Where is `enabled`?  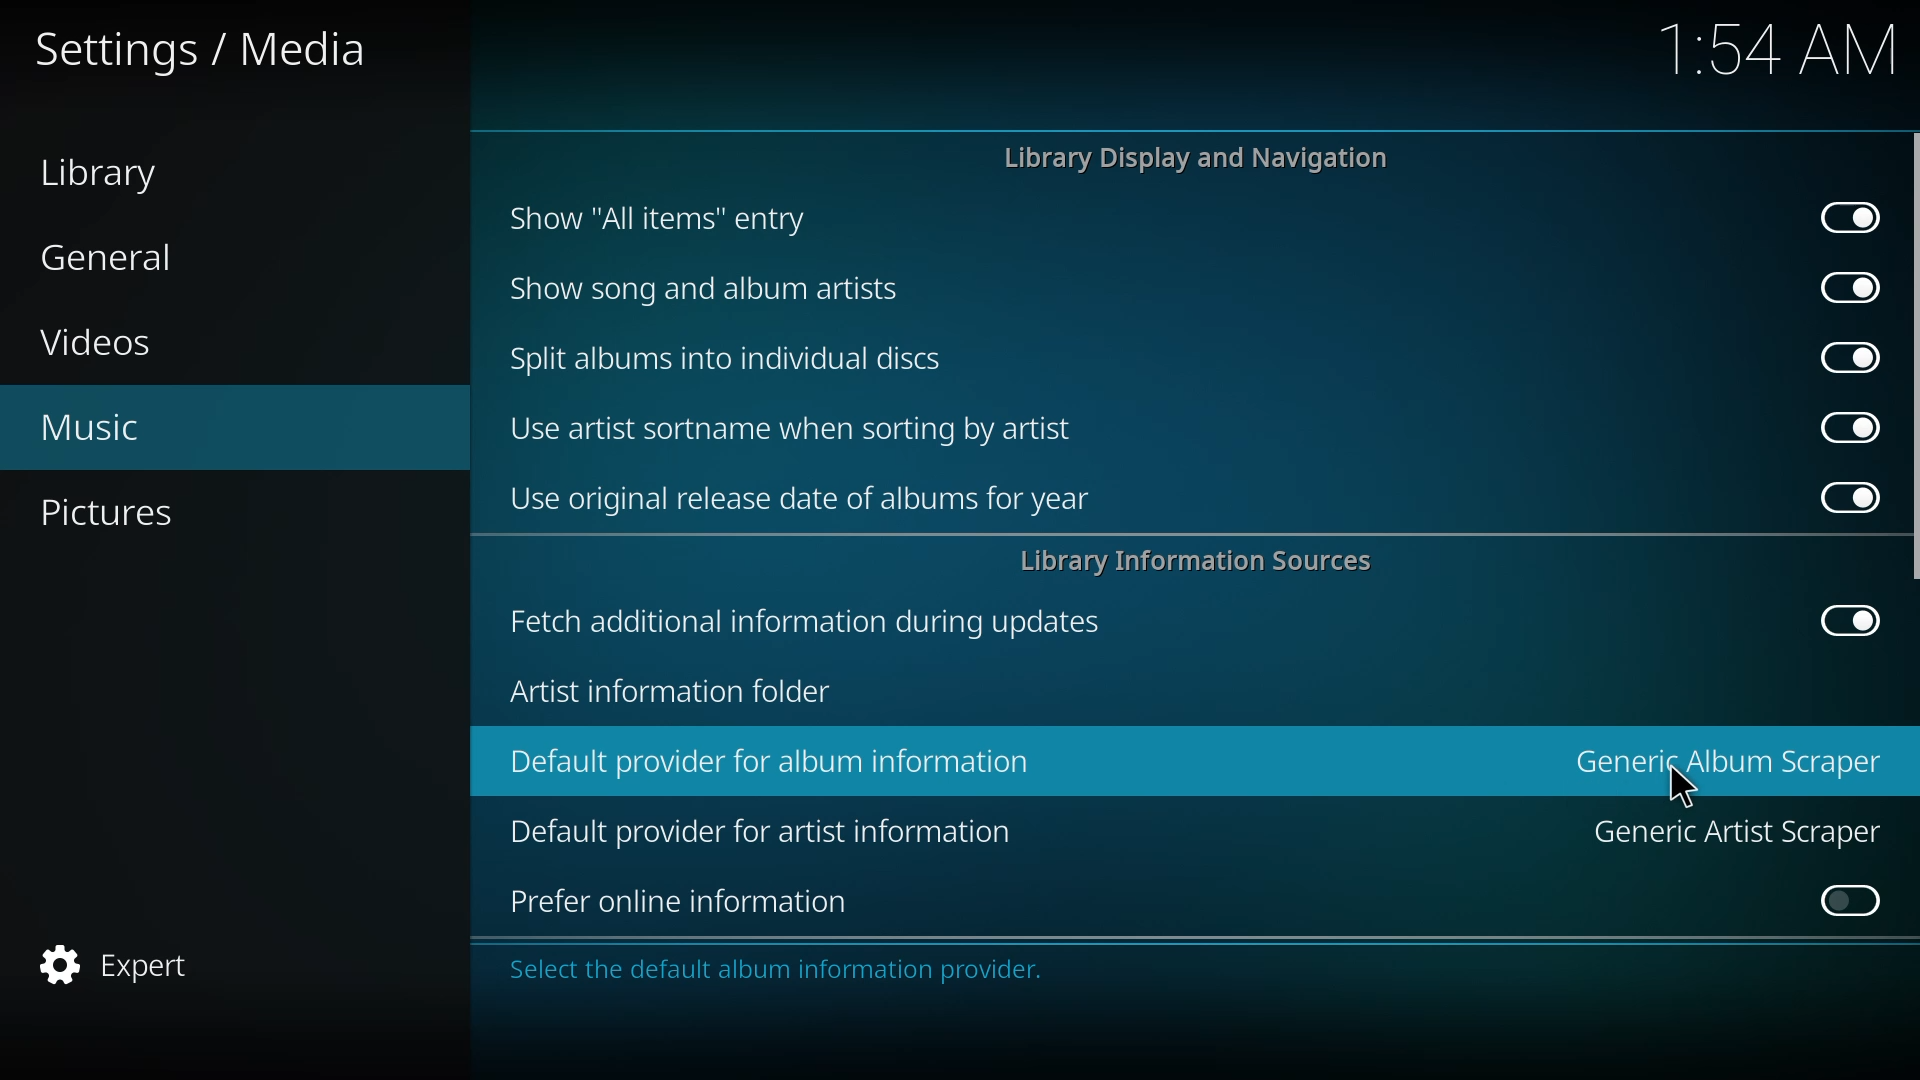 enabled is located at coordinates (1842, 619).